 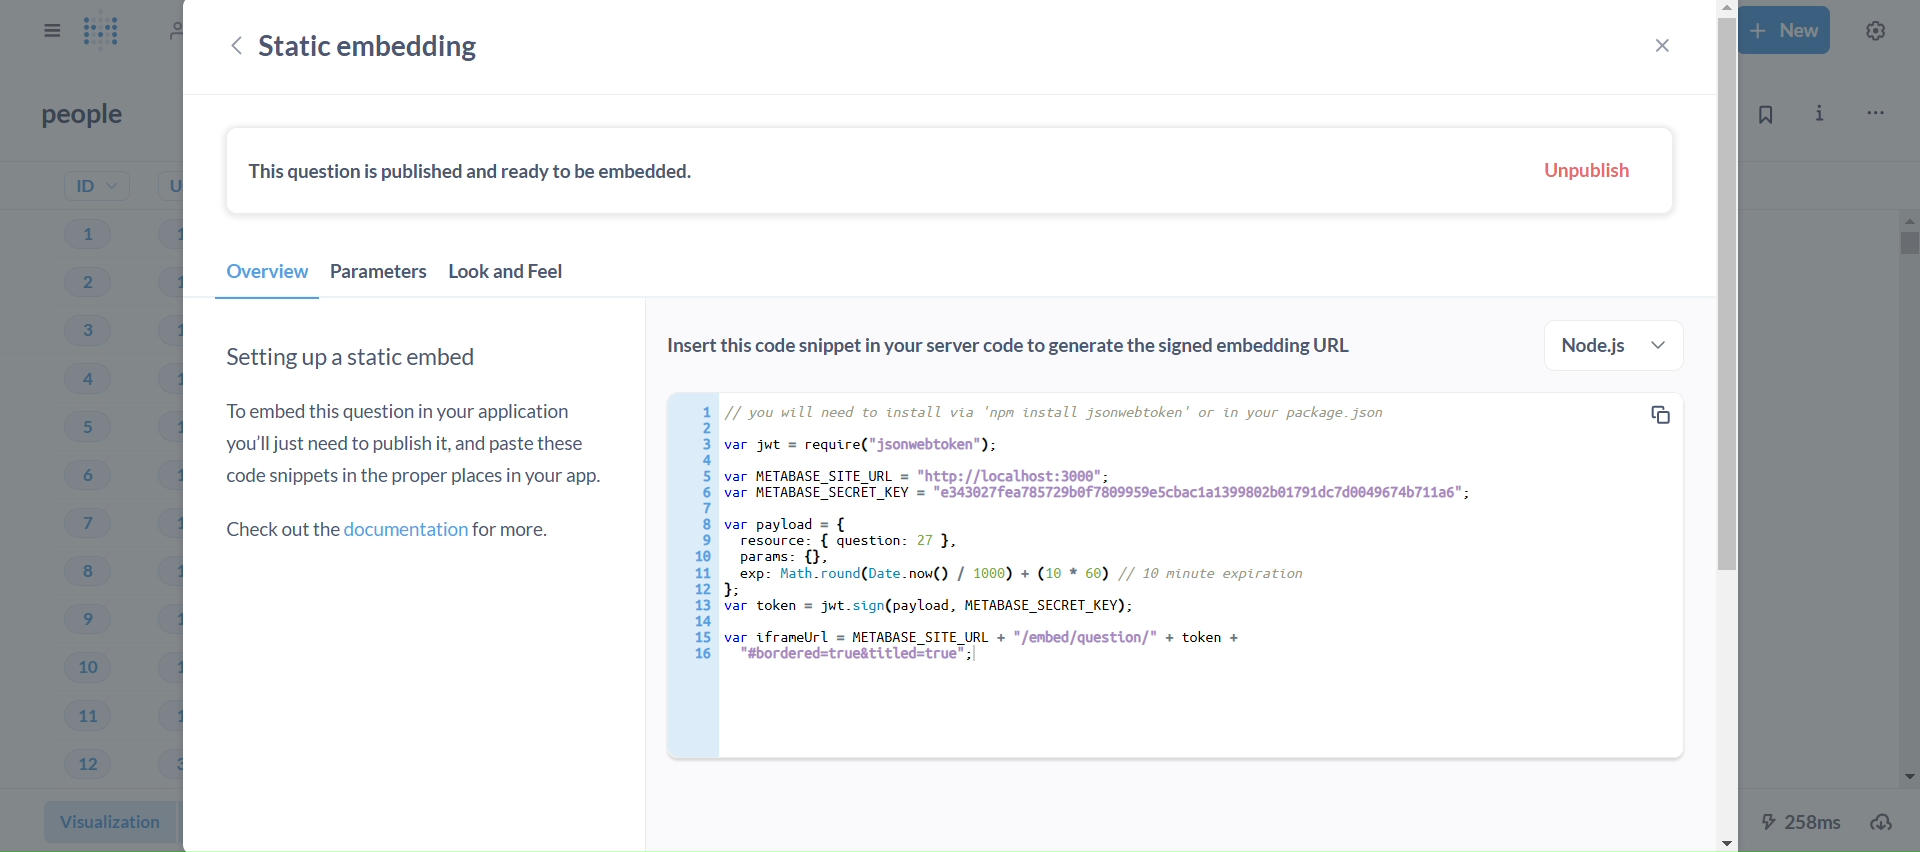 I want to click on back , so click(x=230, y=48).